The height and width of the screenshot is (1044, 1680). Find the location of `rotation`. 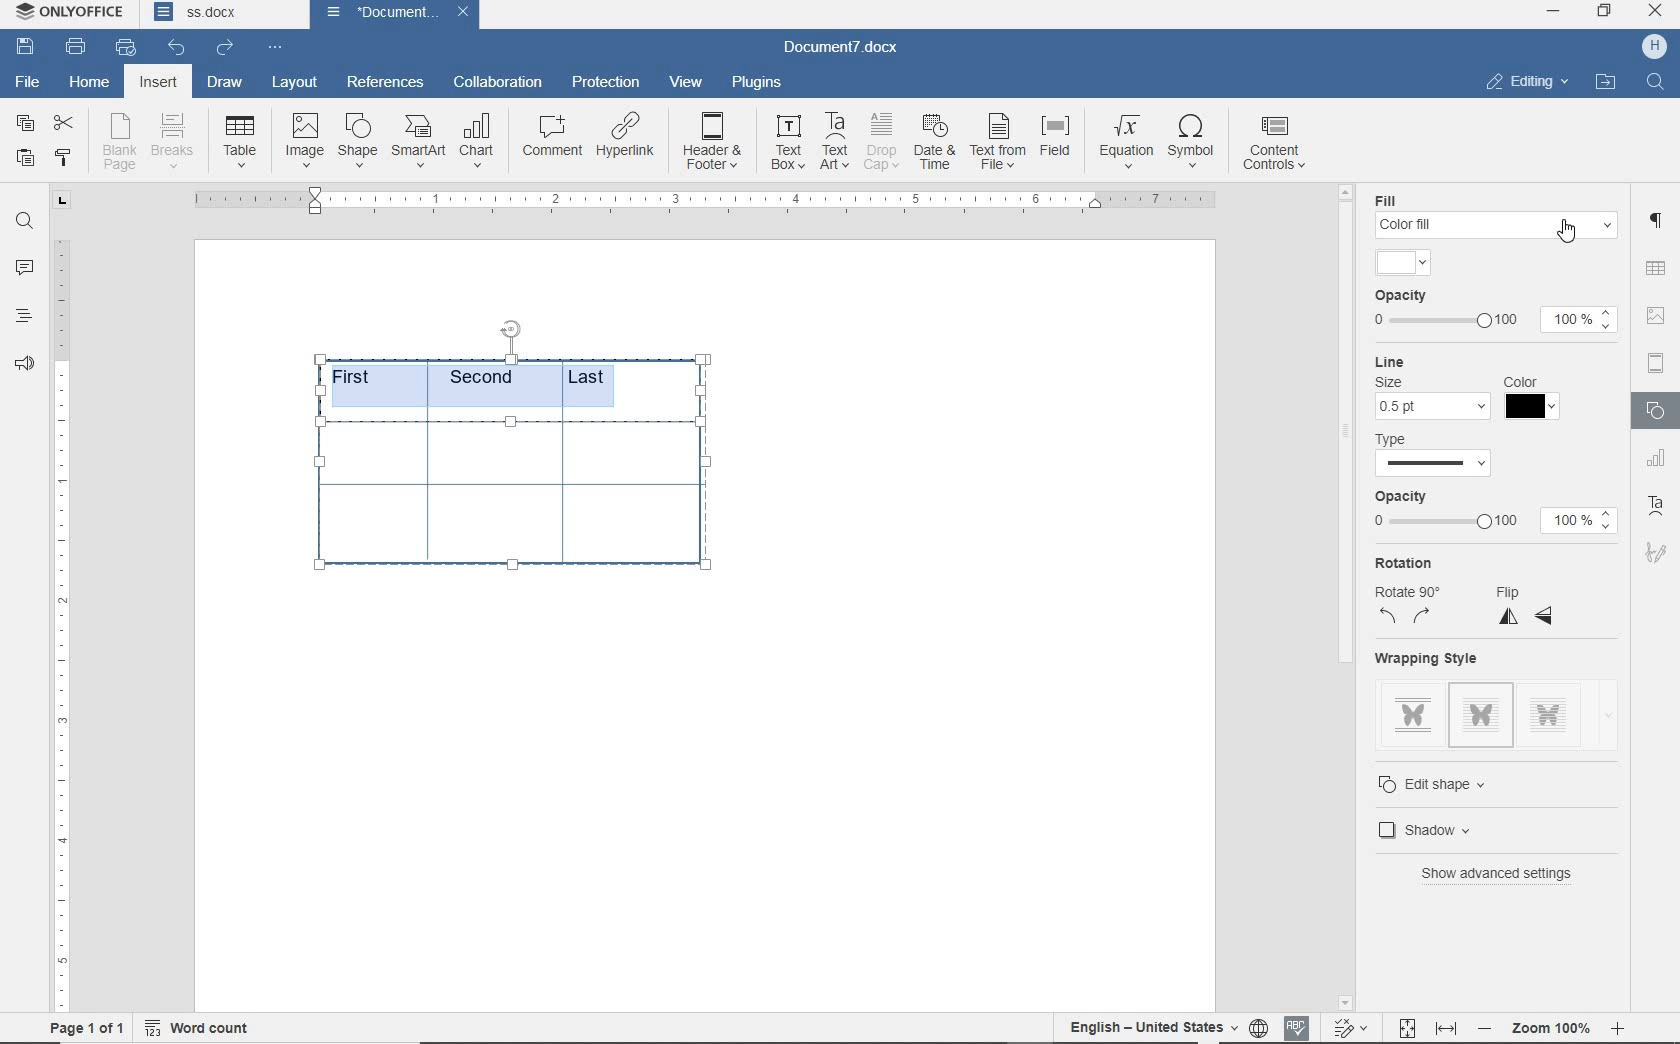

rotation is located at coordinates (1411, 564).